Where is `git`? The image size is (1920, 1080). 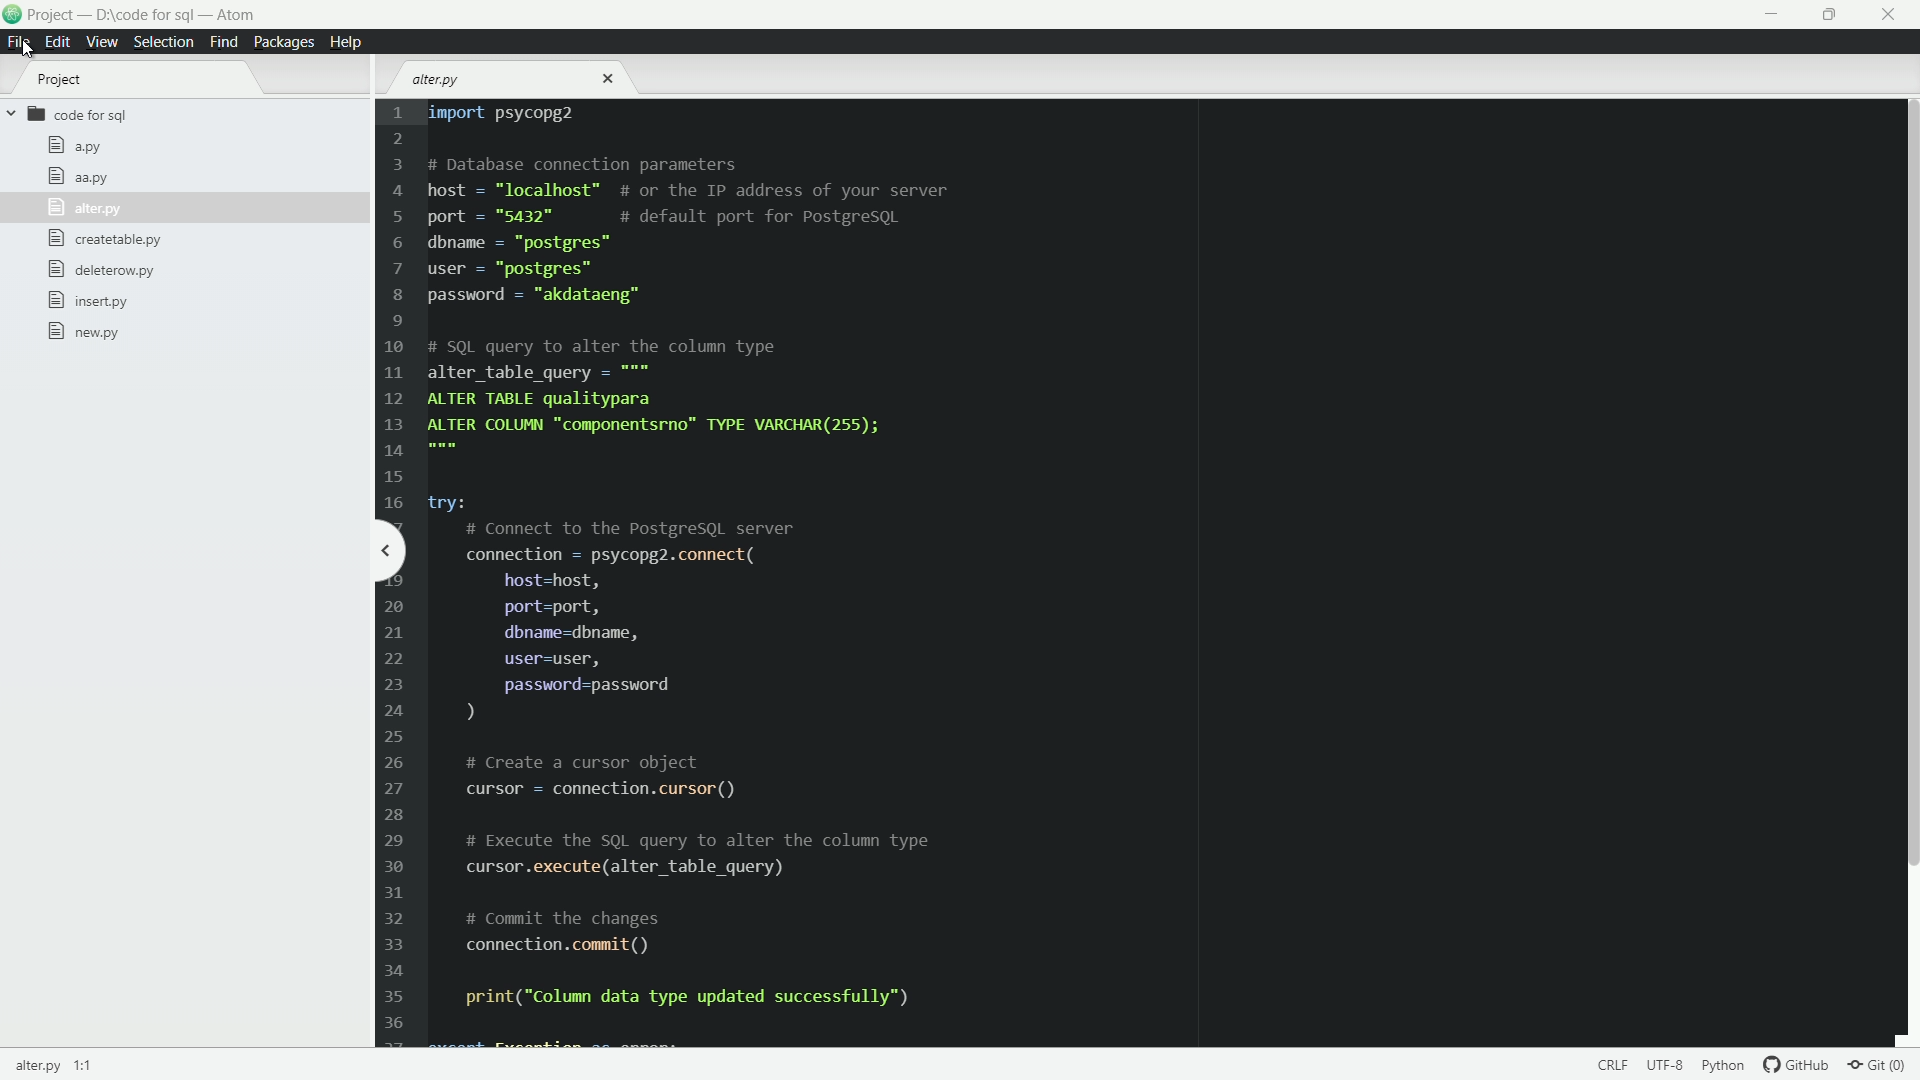
git is located at coordinates (1884, 1064).